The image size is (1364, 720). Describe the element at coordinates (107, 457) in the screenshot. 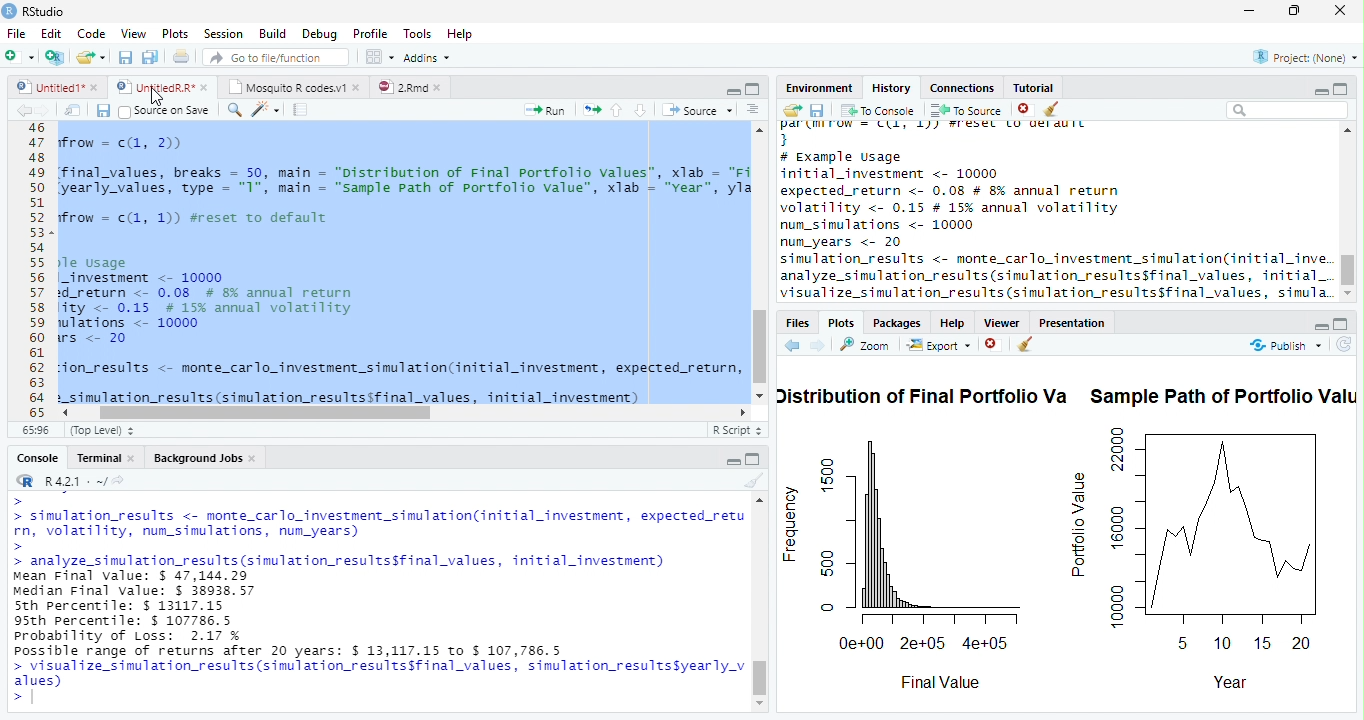

I see `Terminal` at that location.